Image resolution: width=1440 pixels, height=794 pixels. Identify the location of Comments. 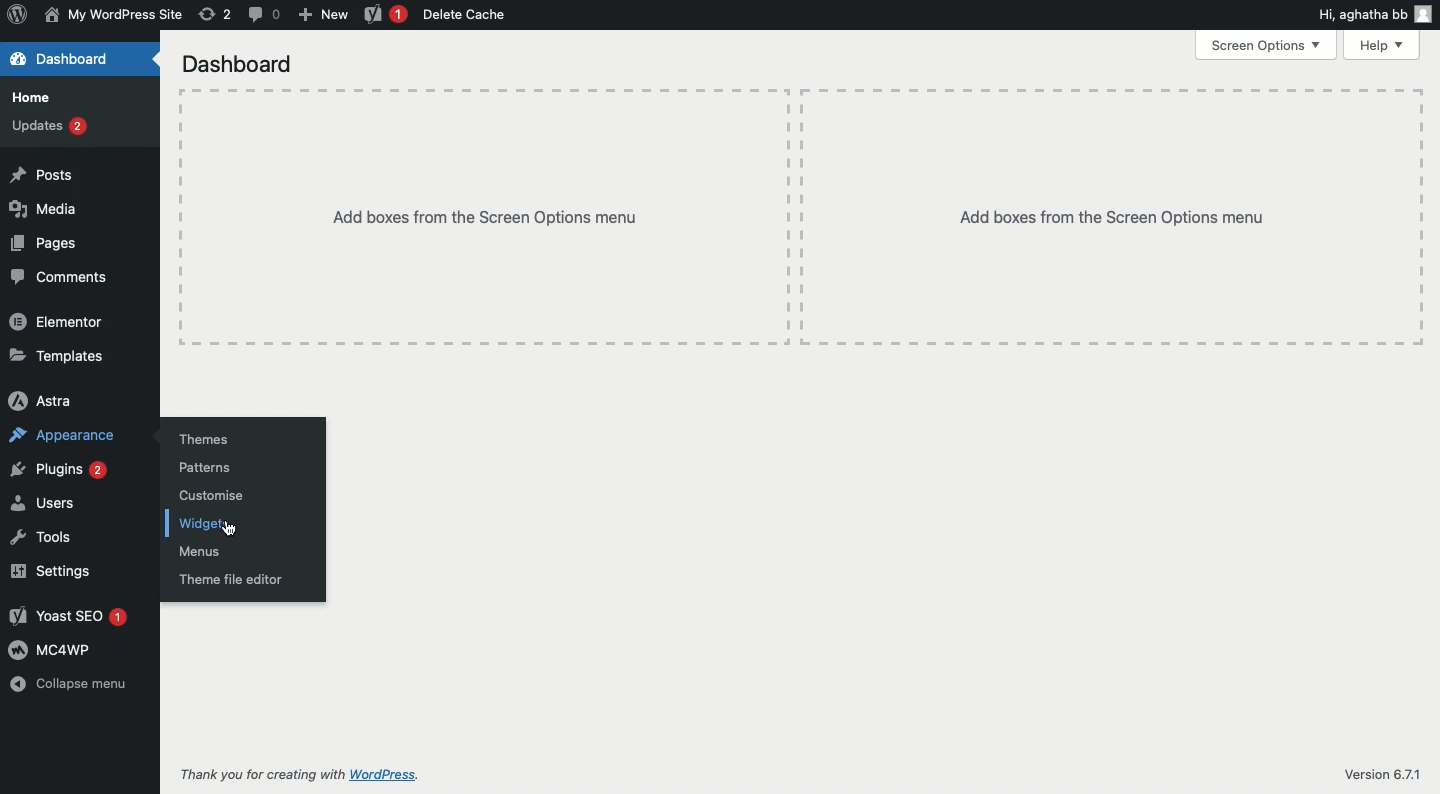
(61, 277).